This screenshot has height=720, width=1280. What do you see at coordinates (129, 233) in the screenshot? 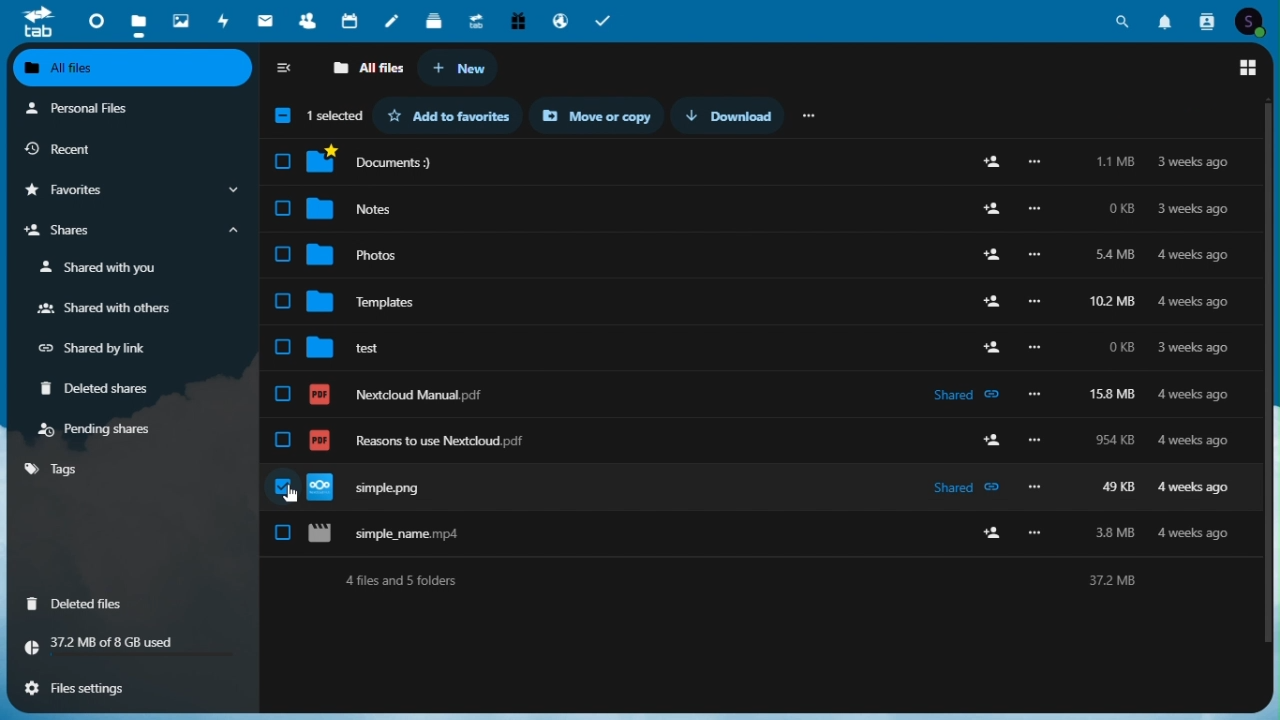
I see `shares` at bounding box center [129, 233].